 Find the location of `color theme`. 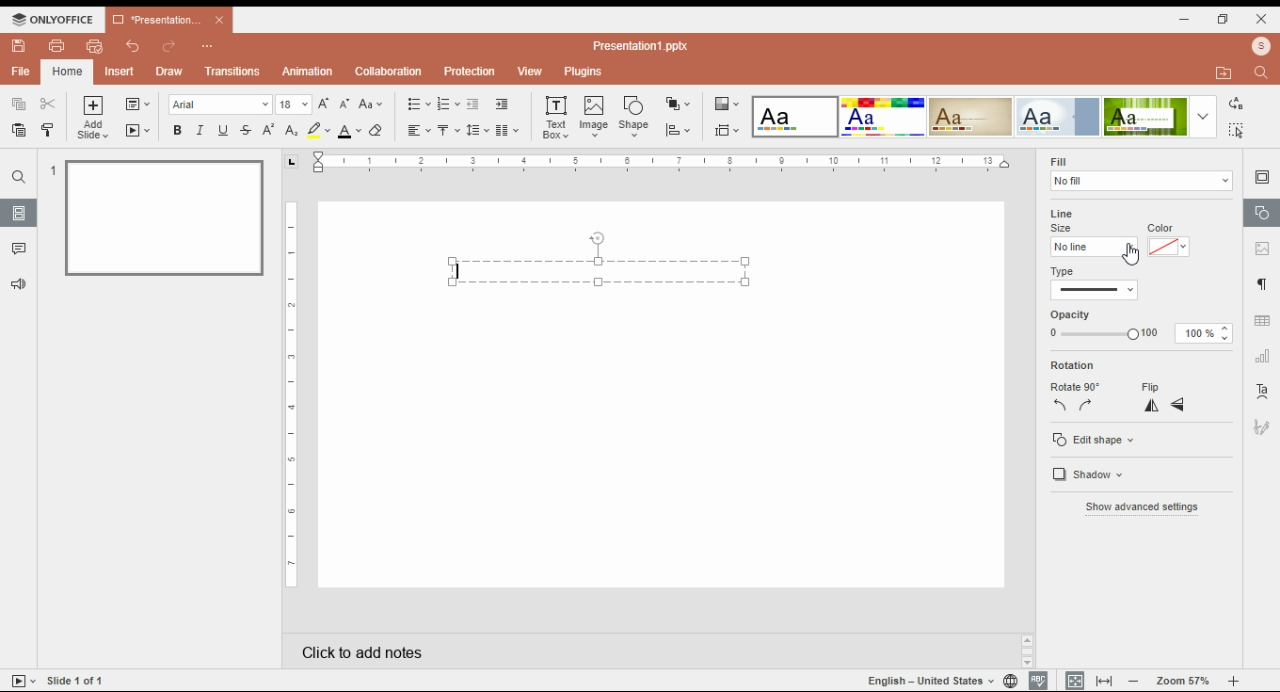

color theme is located at coordinates (1057, 117).